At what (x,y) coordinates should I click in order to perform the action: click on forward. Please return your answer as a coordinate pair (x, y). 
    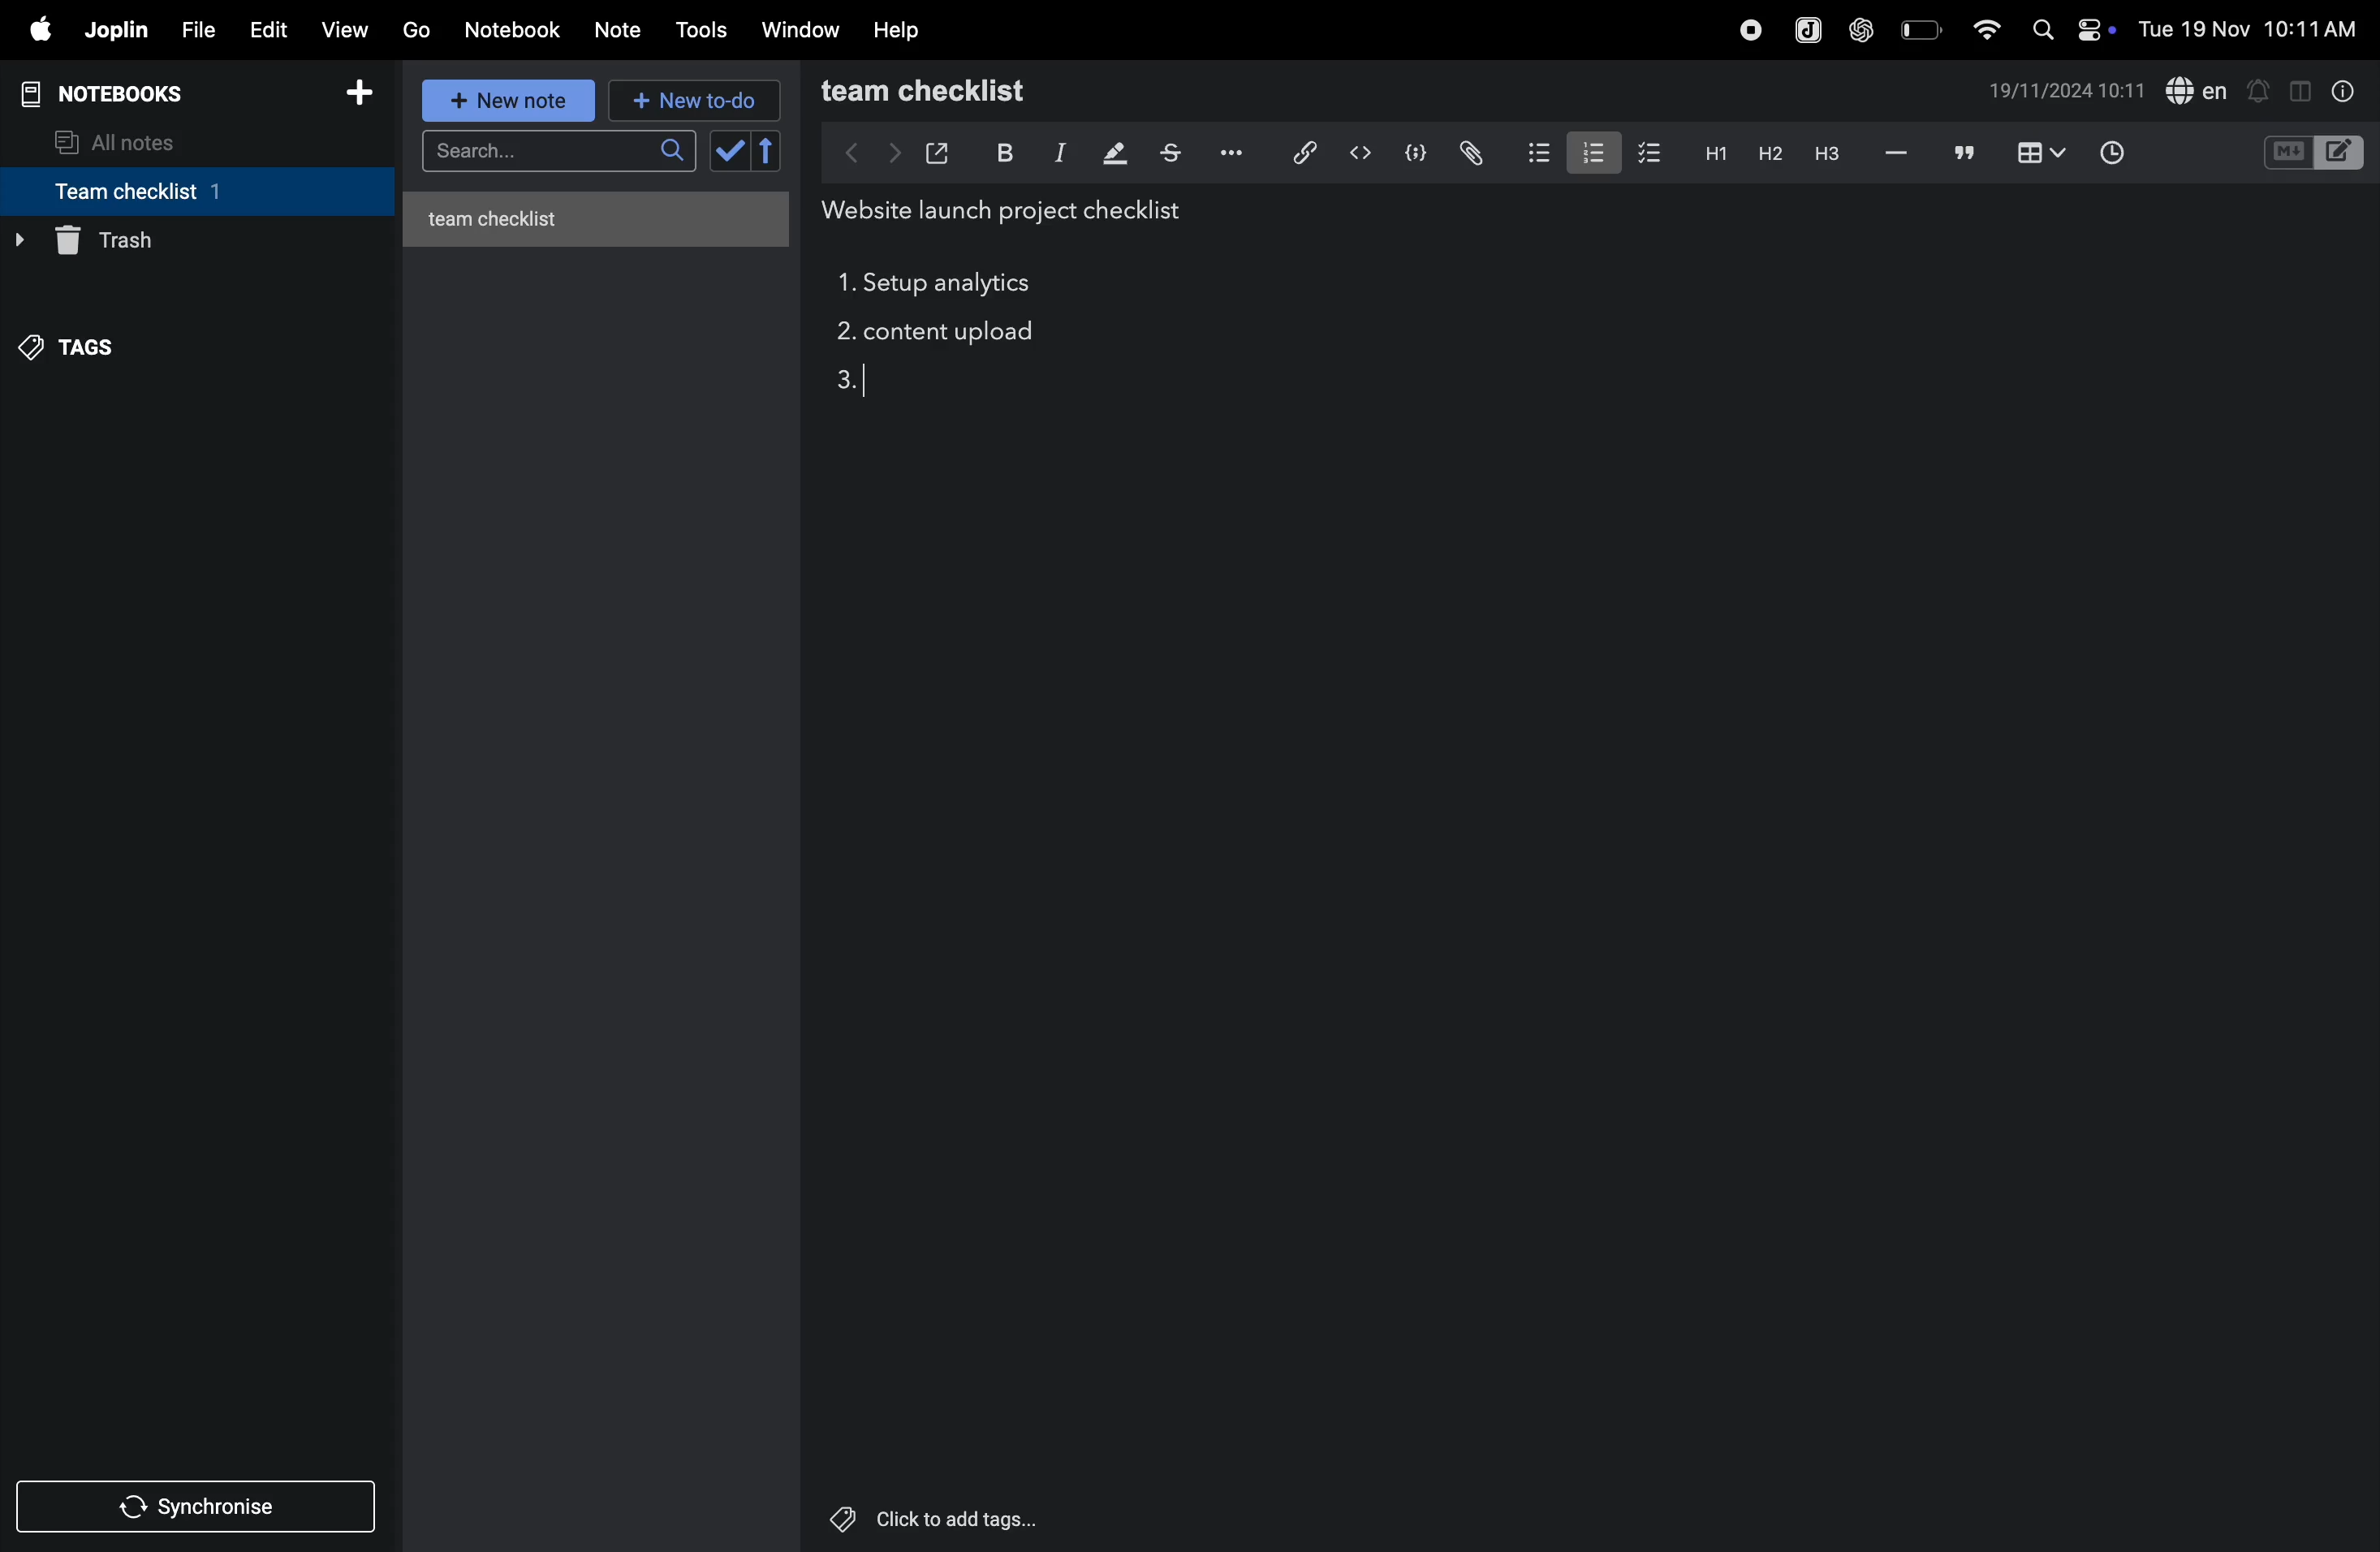
    Looking at the image, I should click on (889, 152).